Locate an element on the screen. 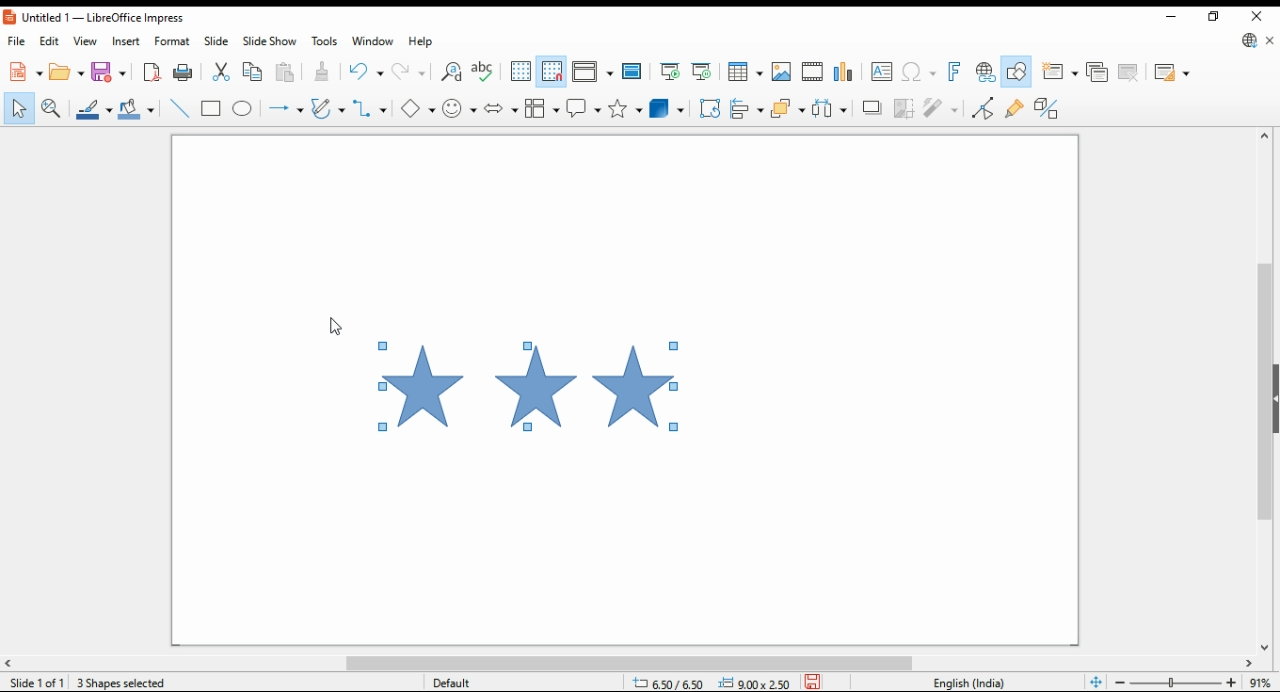  3D objects is located at coordinates (665, 108).